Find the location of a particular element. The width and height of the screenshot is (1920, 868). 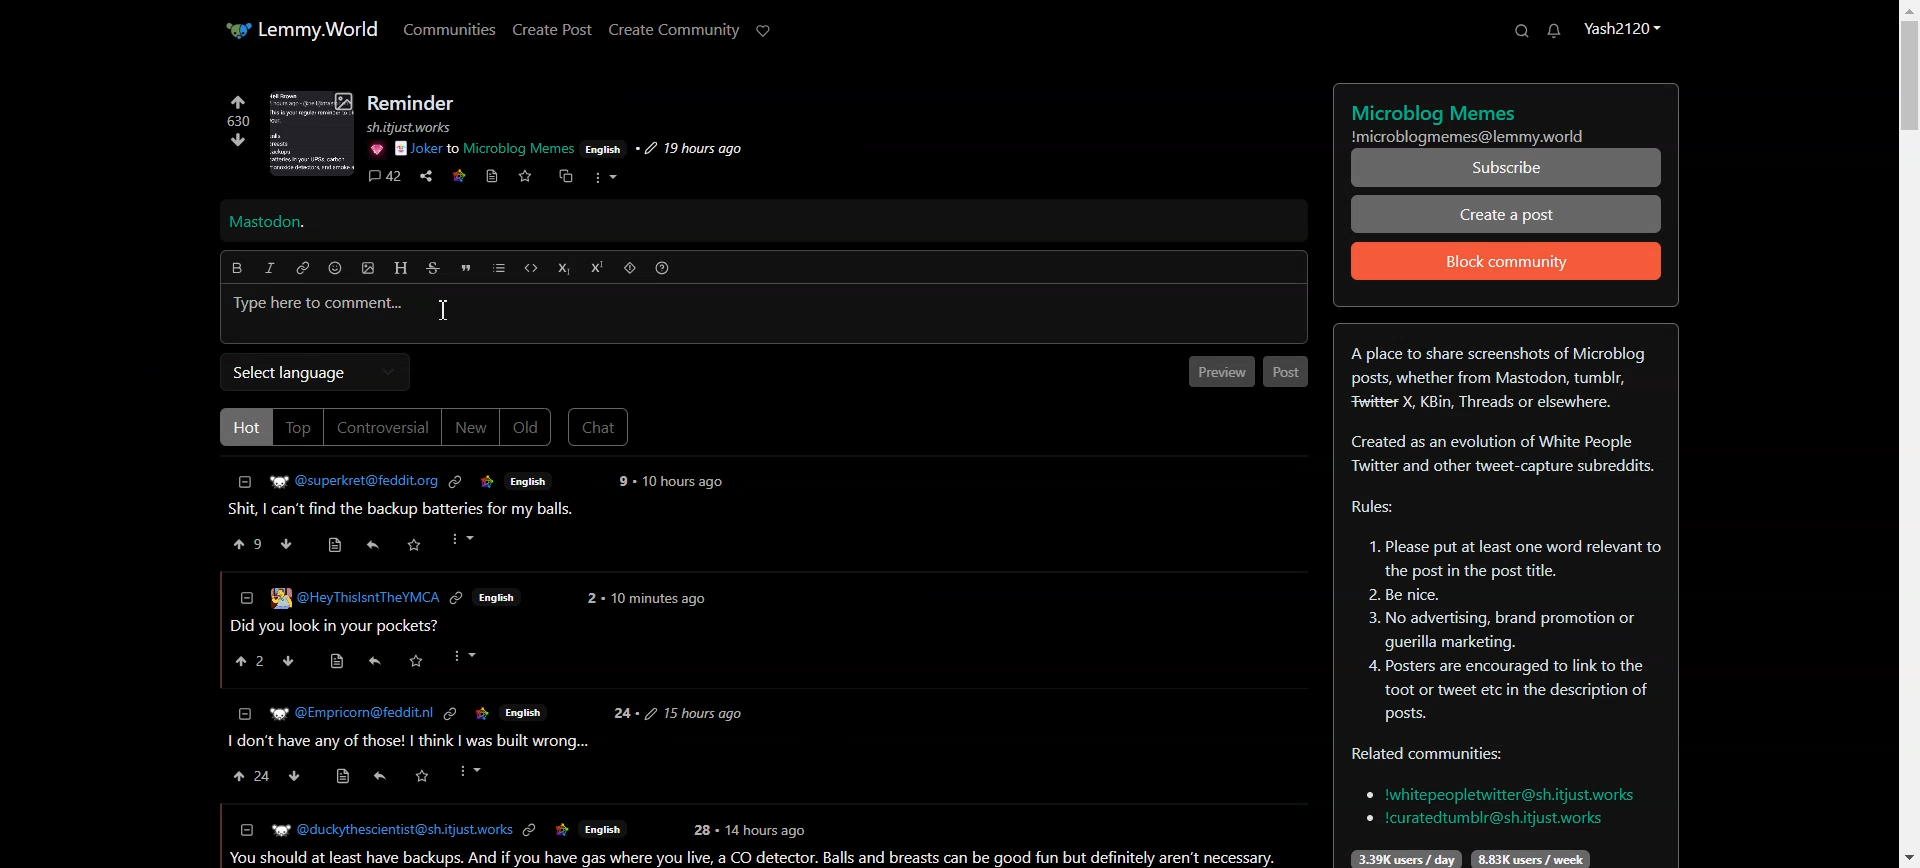

Block community is located at coordinates (1507, 261).